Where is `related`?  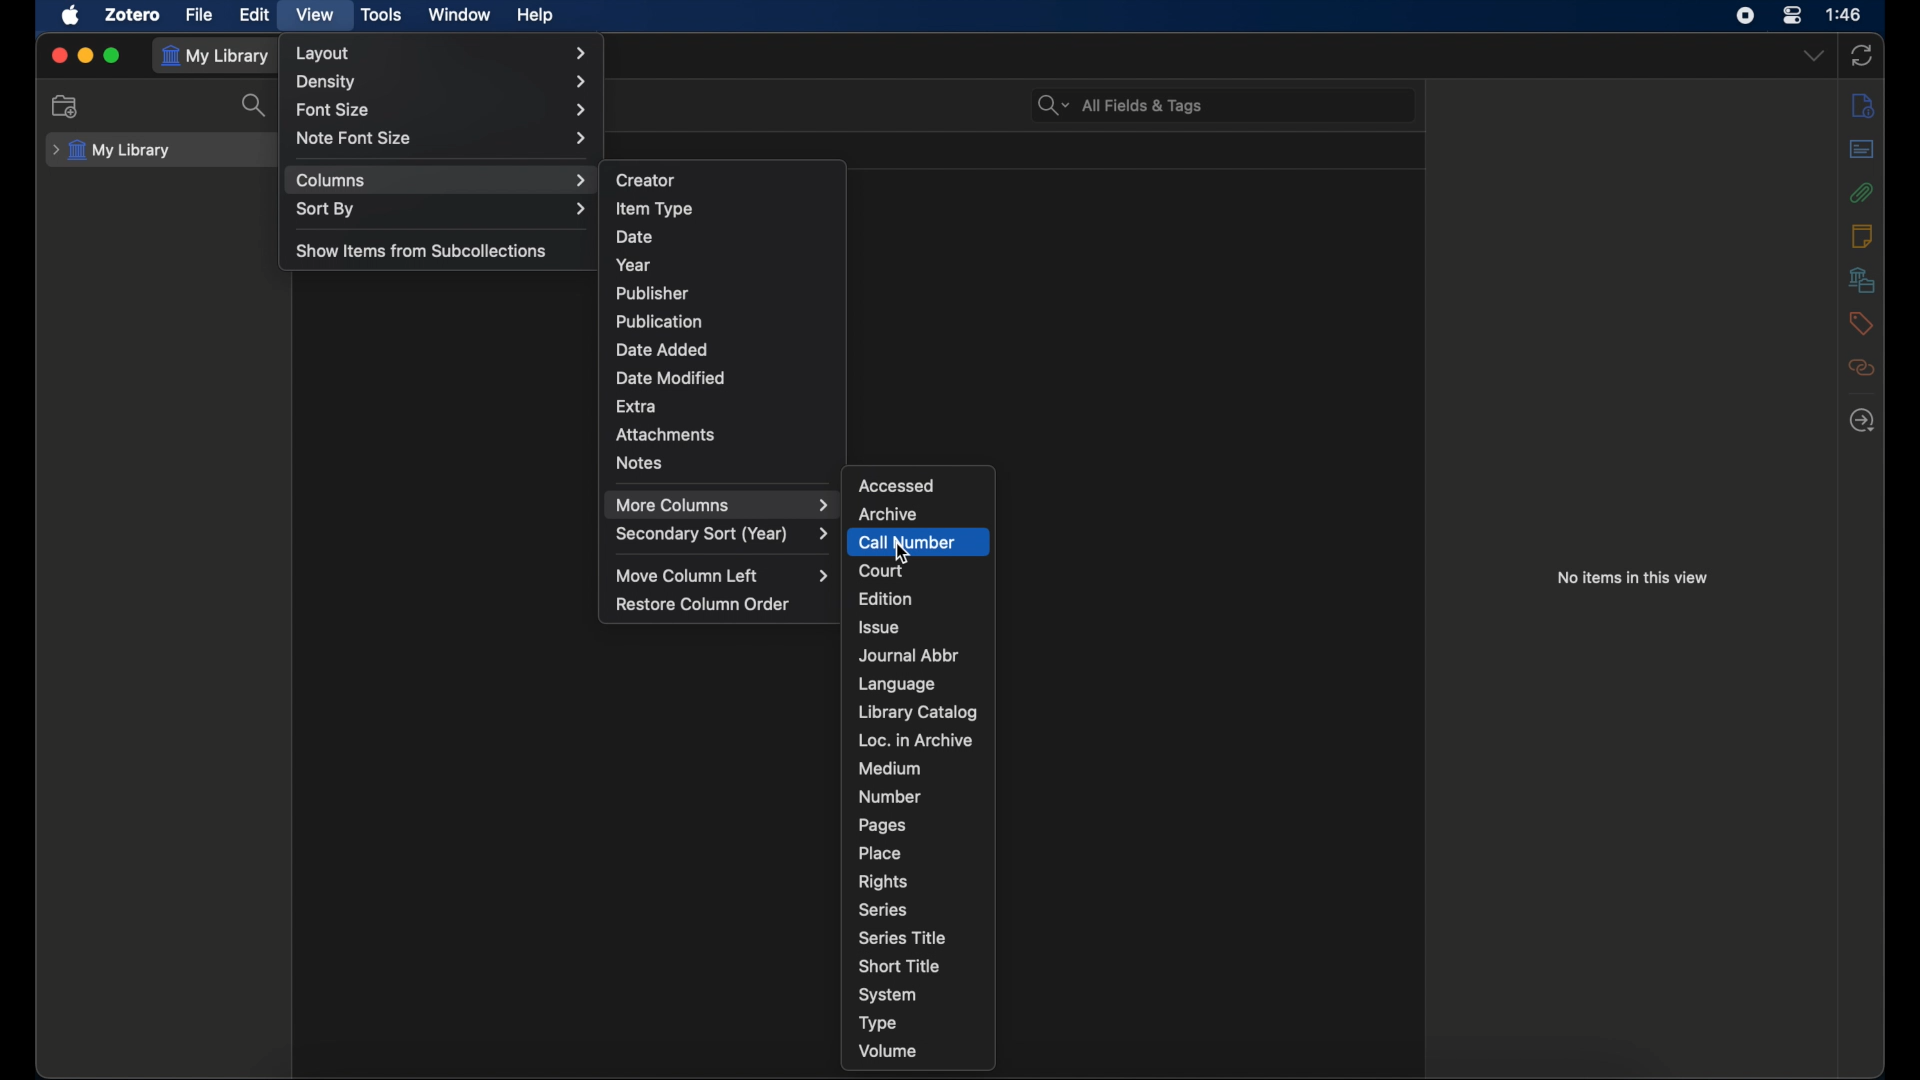
related is located at coordinates (1860, 367).